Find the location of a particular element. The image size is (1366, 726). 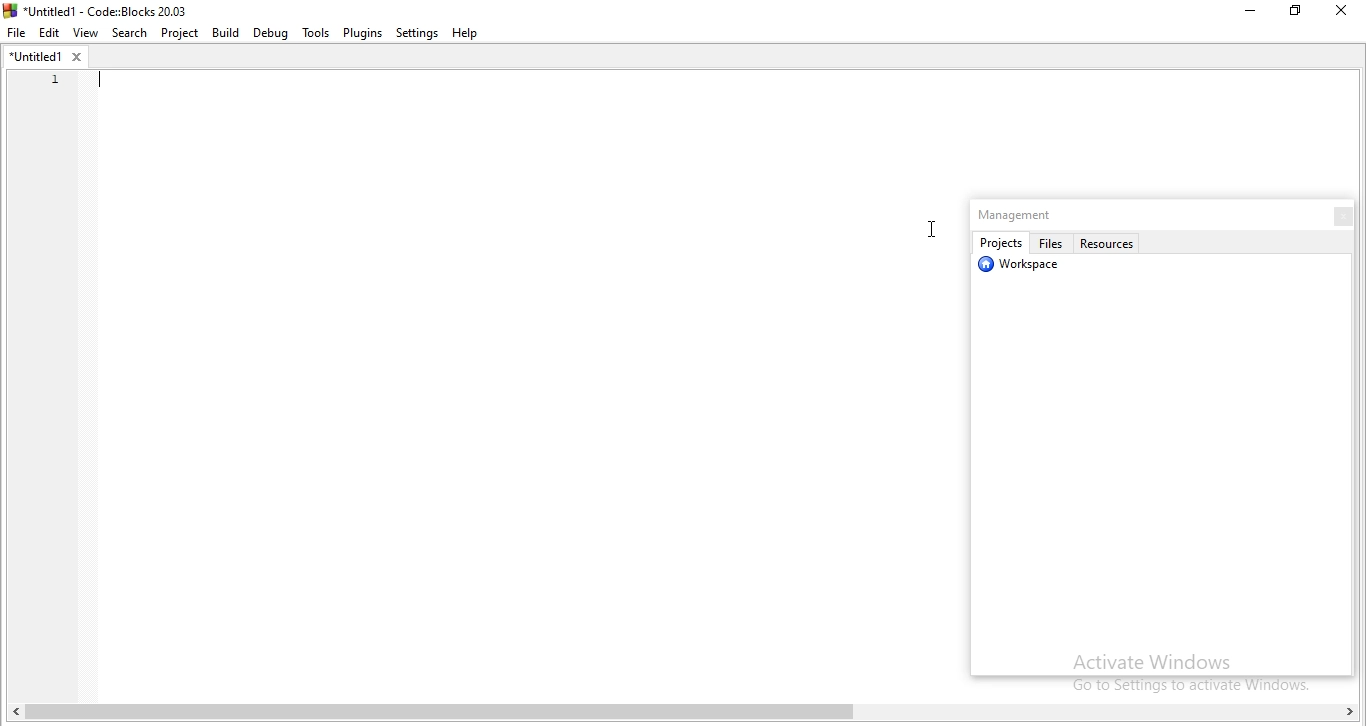

workspace is located at coordinates (1024, 268).